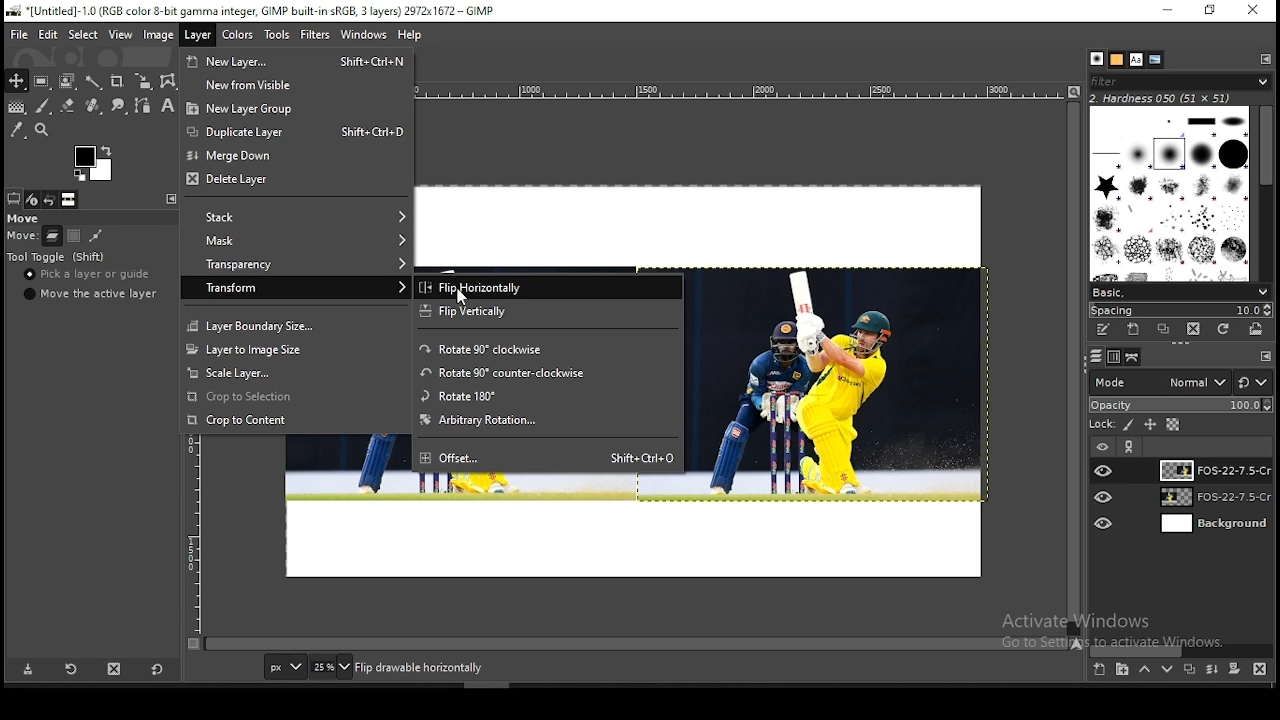 The height and width of the screenshot is (720, 1280). I want to click on help, so click(410, 37).